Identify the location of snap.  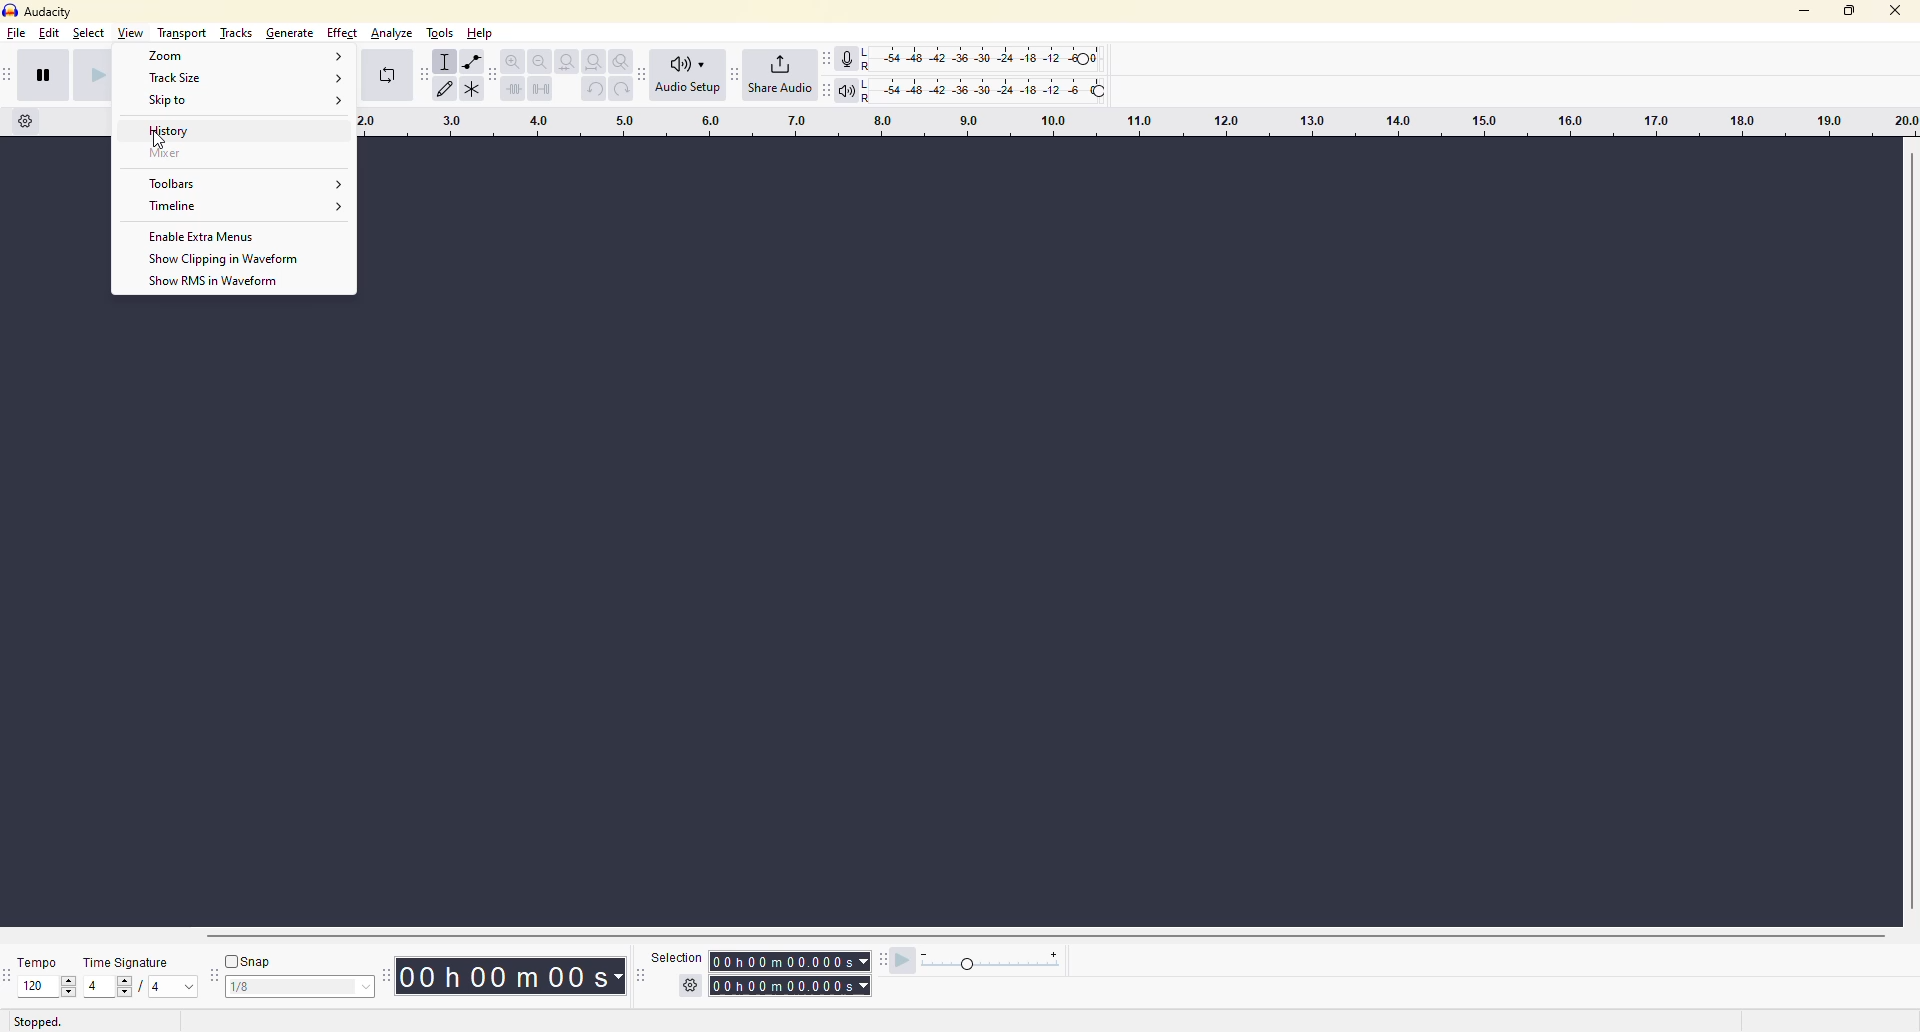
(248, 963).